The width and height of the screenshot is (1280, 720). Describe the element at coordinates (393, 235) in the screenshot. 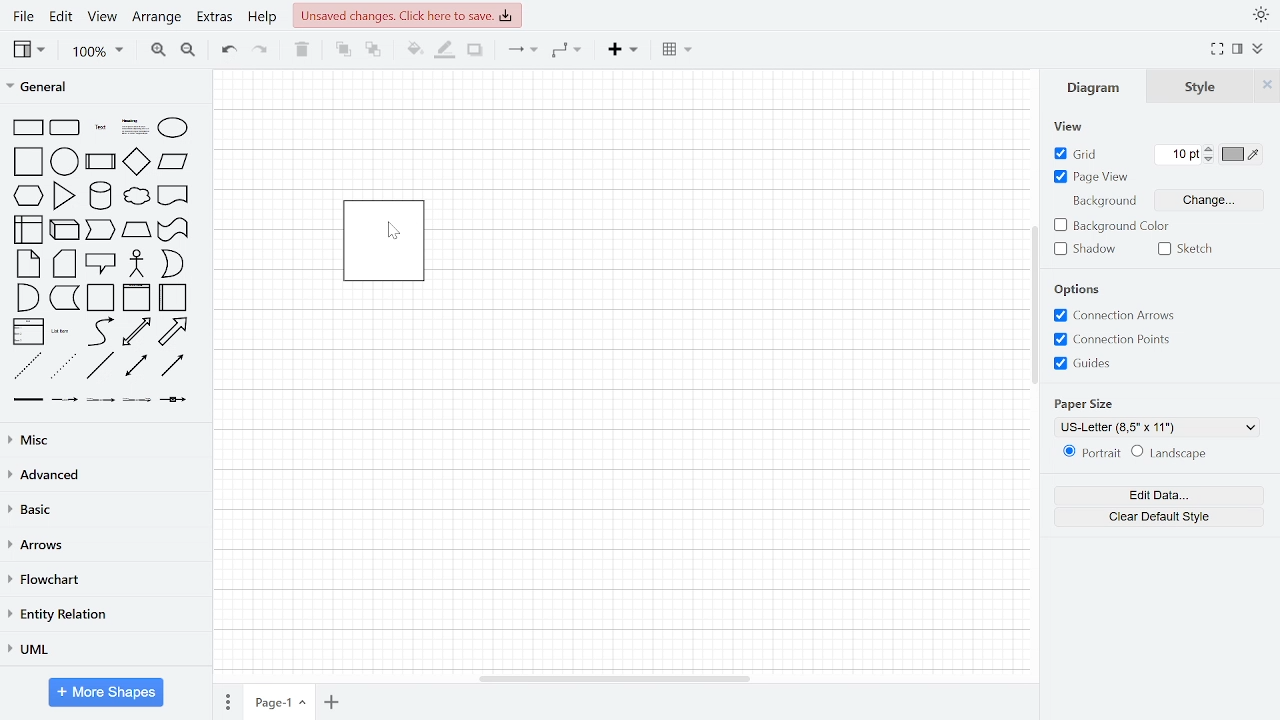

I see `cursor` at that location.